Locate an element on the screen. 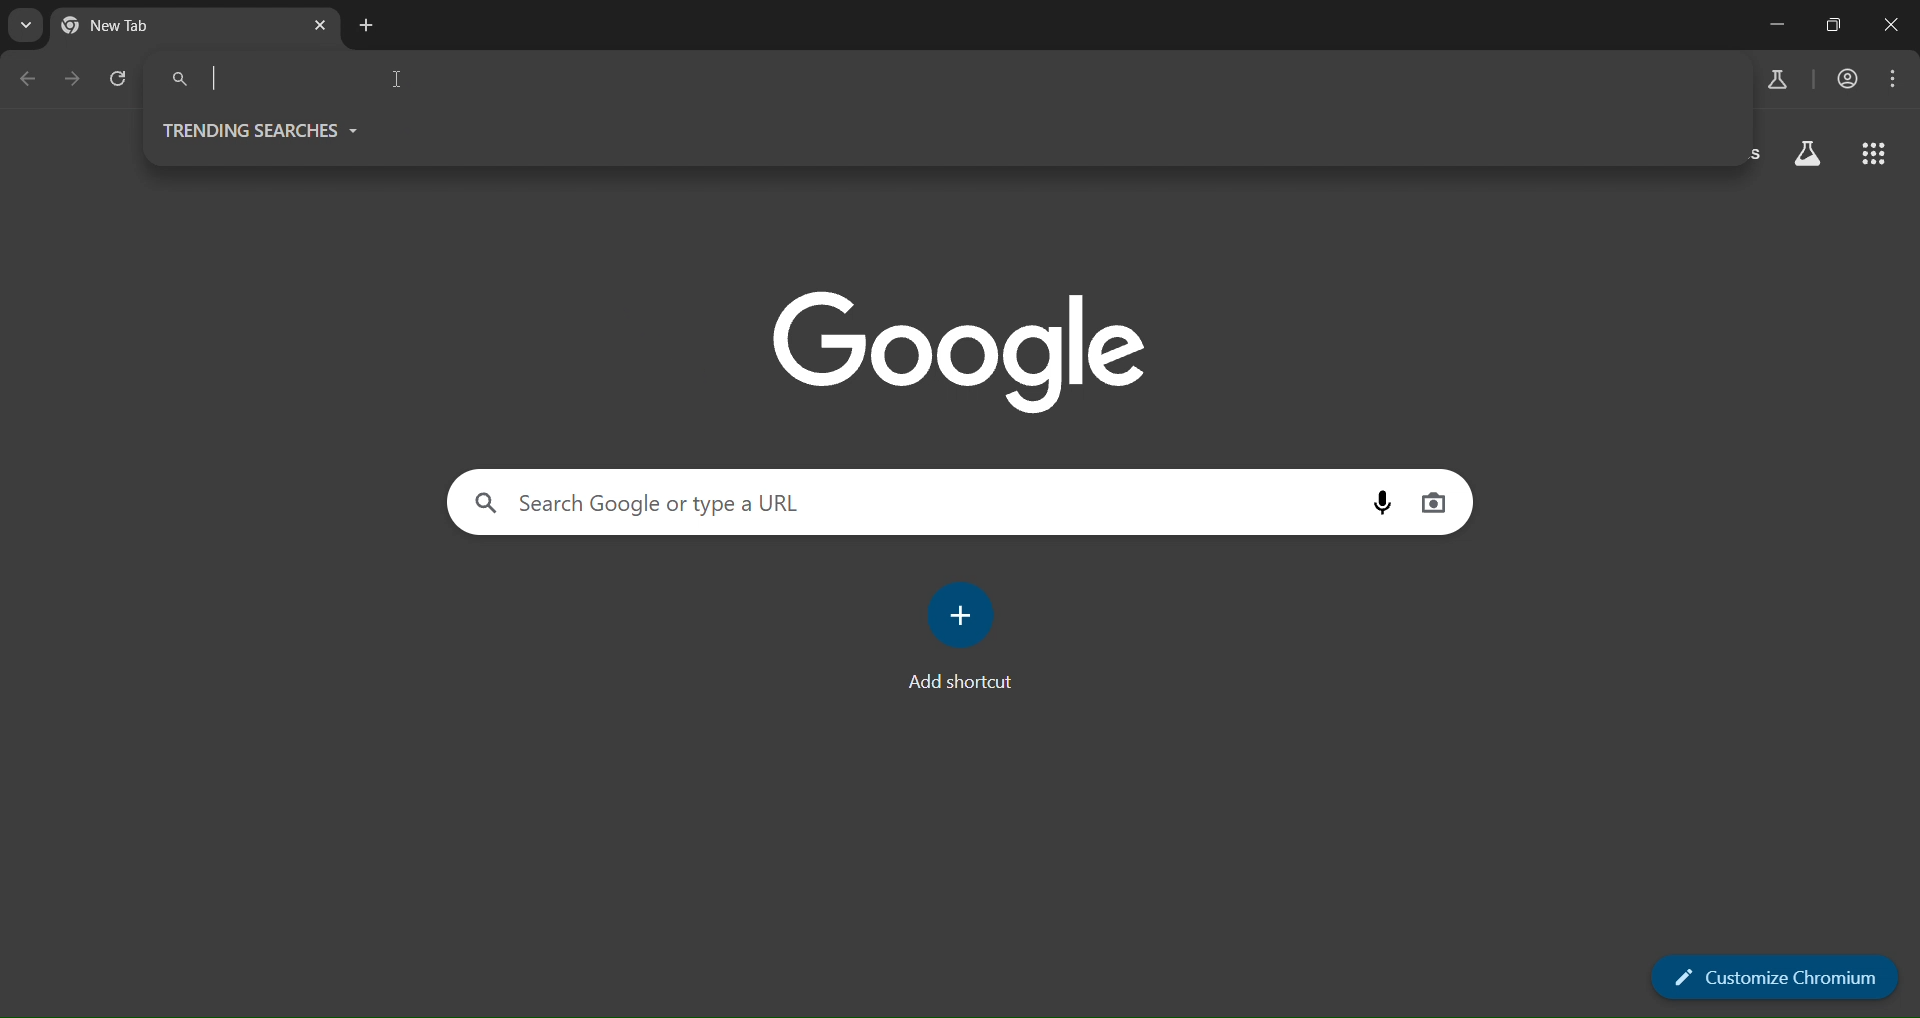 The width and height of the screenshot is (1920, 1018). menu is located at coordinates (1894, 81).